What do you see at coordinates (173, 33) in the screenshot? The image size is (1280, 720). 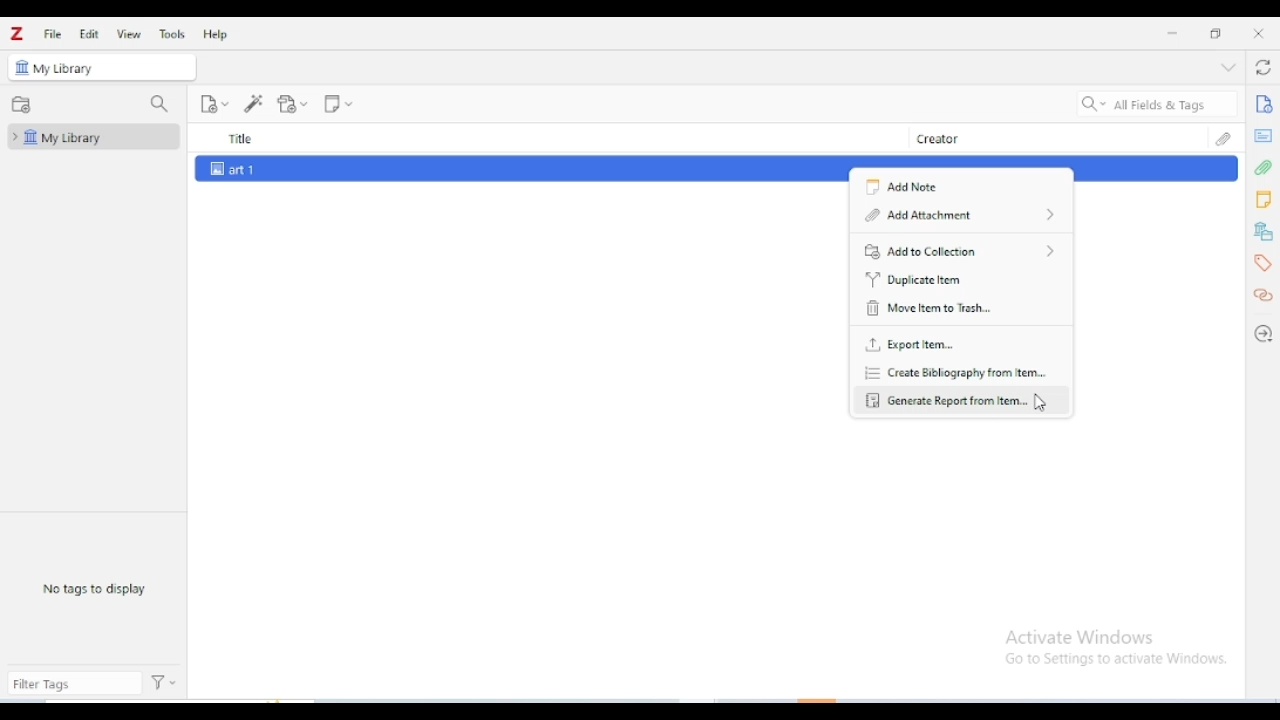 I see `tools` at bounding box center [173, 33].